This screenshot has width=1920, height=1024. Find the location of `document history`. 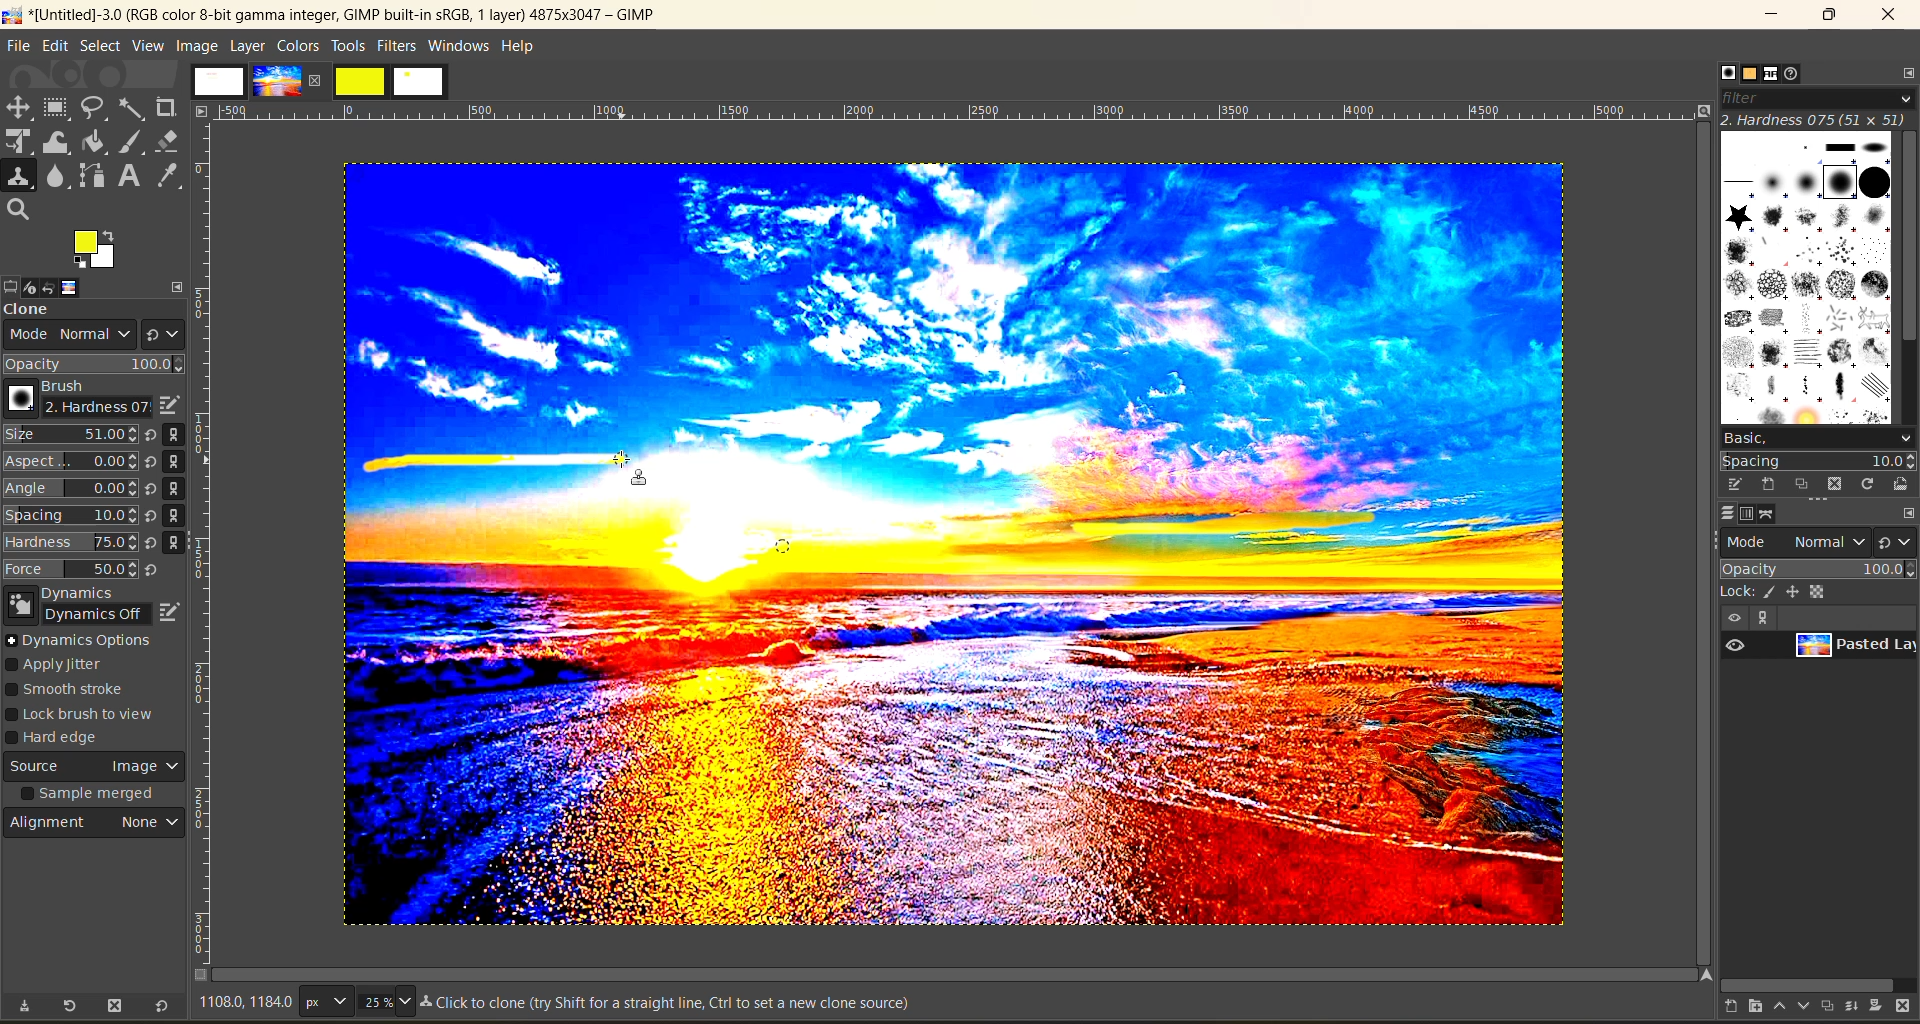

document history is located at coordinates (1800, 74).